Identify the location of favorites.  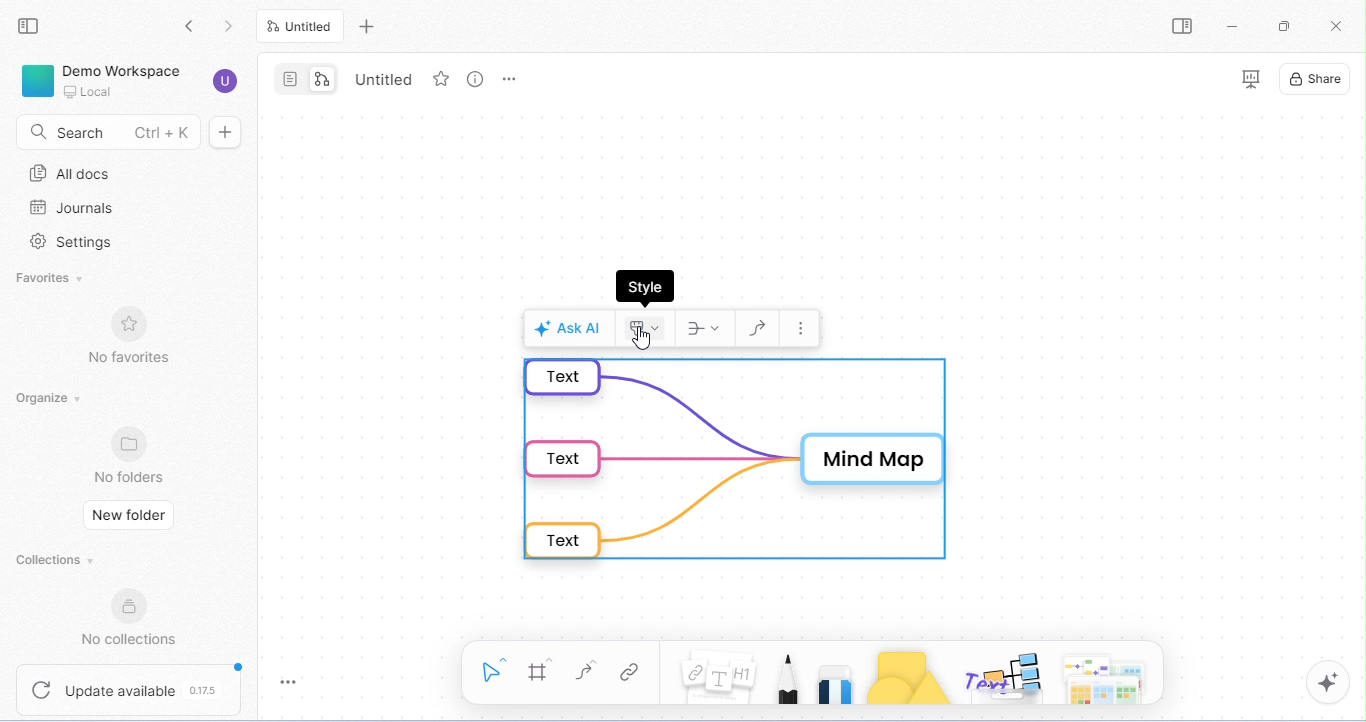
(55, 278).